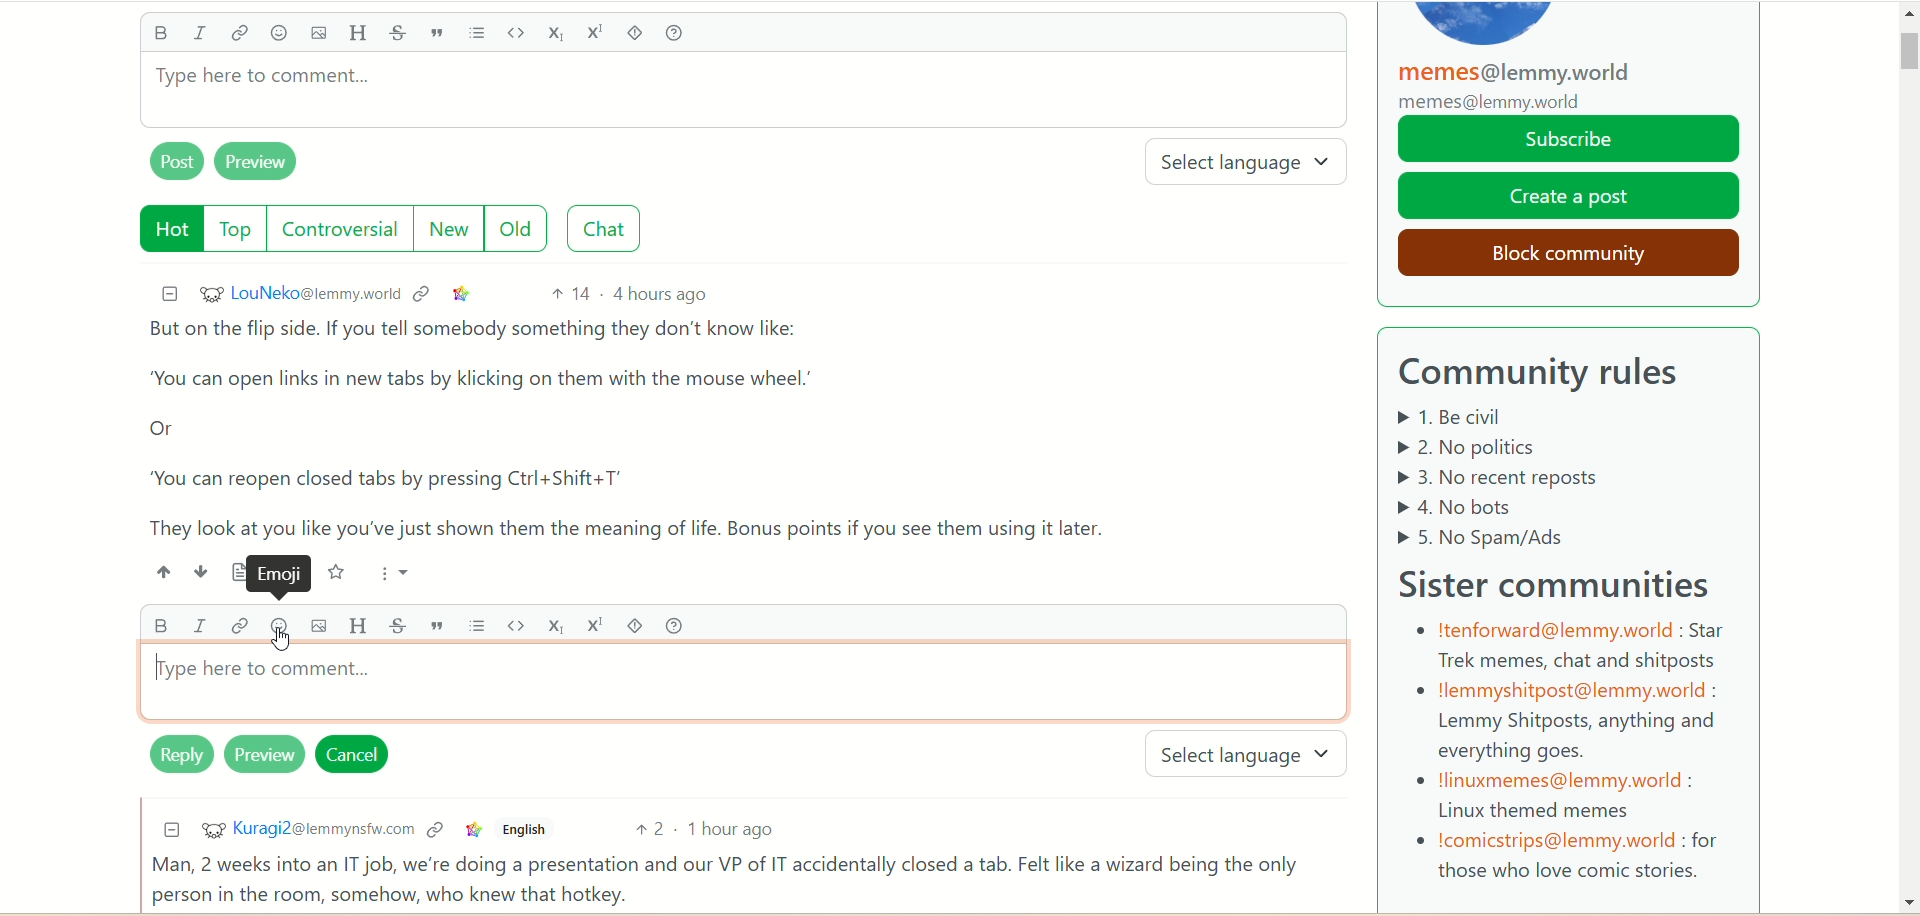 The height and width of the screenshot is (916, 1920). Describe the element at coordinates (452, 229) in the screenshot. I see `new` at that location.